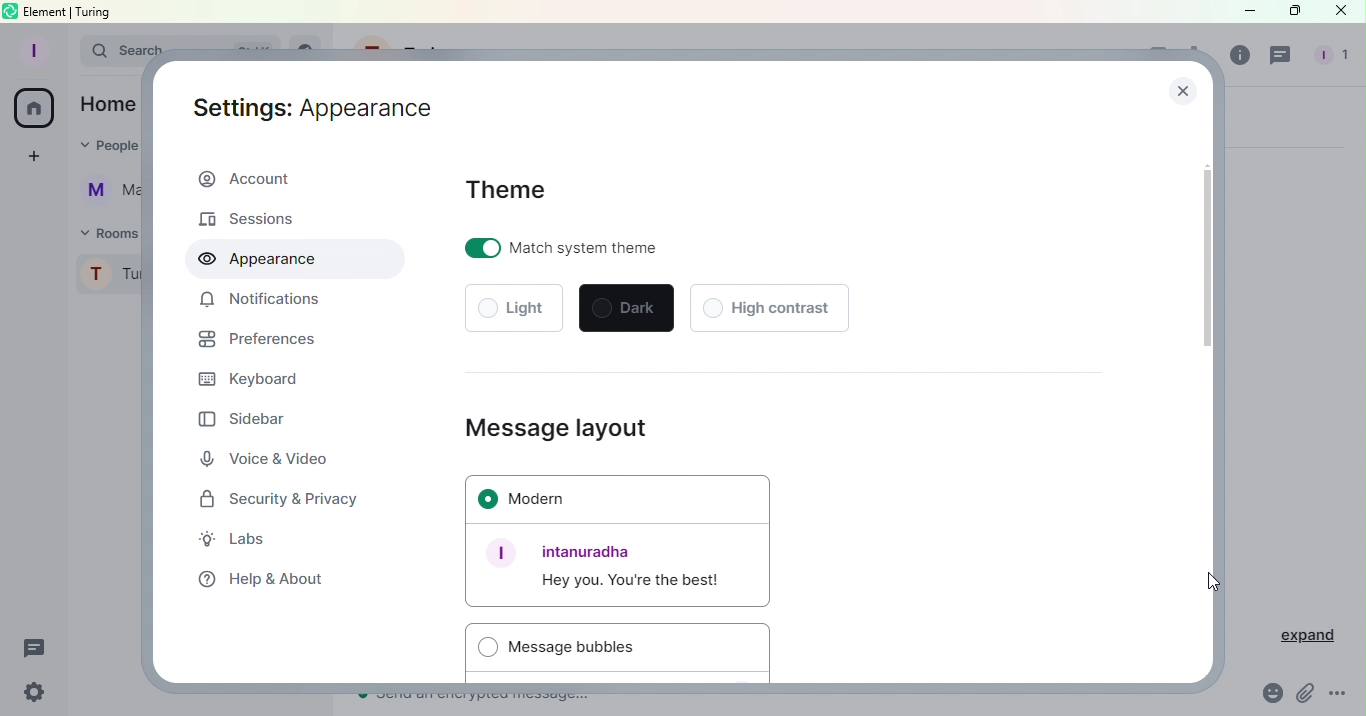 The width and height of the screenshot is (1366, 716). Describe the element at coordinates (551, 426) in the screenshot. I see `Message layout` at that location.